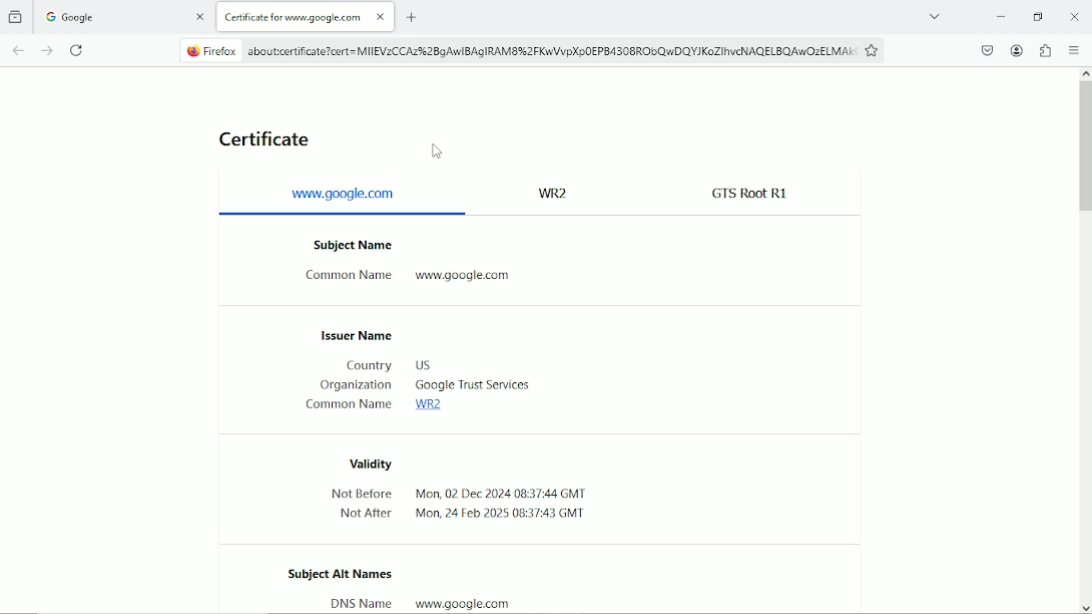 This screenshot has width=1092, height=614. Describe the element at coordinates (341, 576) in the screenshot. I see `Subject Alt Names` at that location.